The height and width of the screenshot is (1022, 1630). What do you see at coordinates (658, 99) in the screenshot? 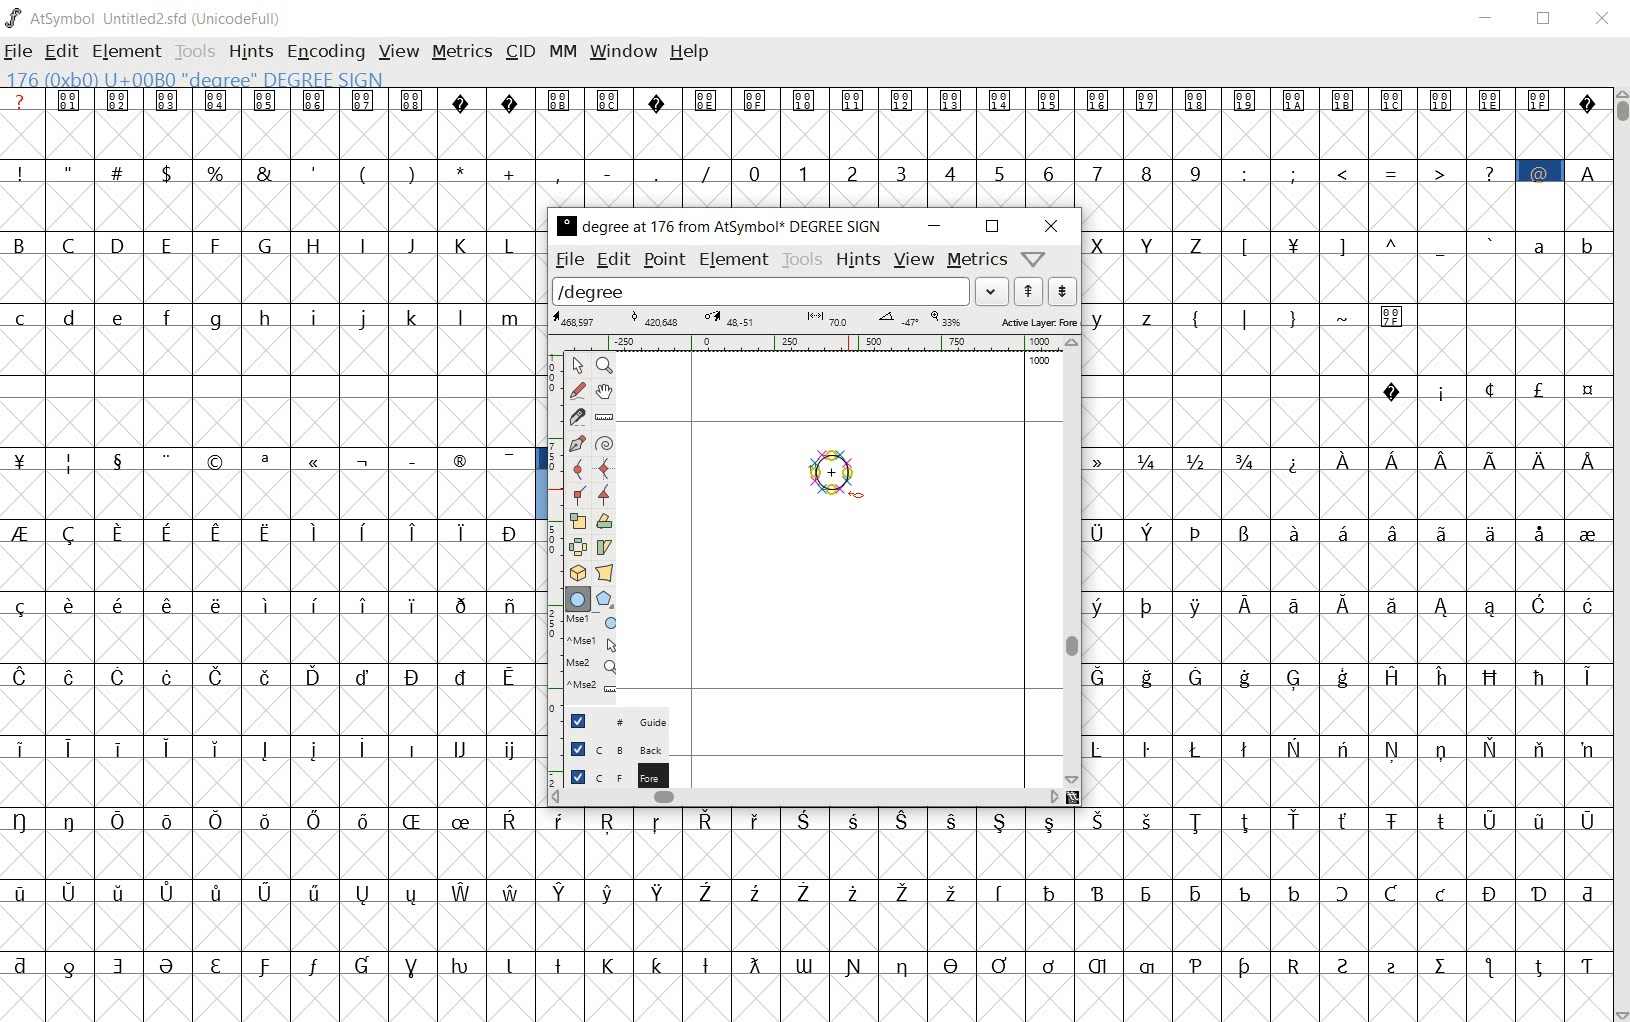
I see `unsupported character` at bounding box center [658, 99].